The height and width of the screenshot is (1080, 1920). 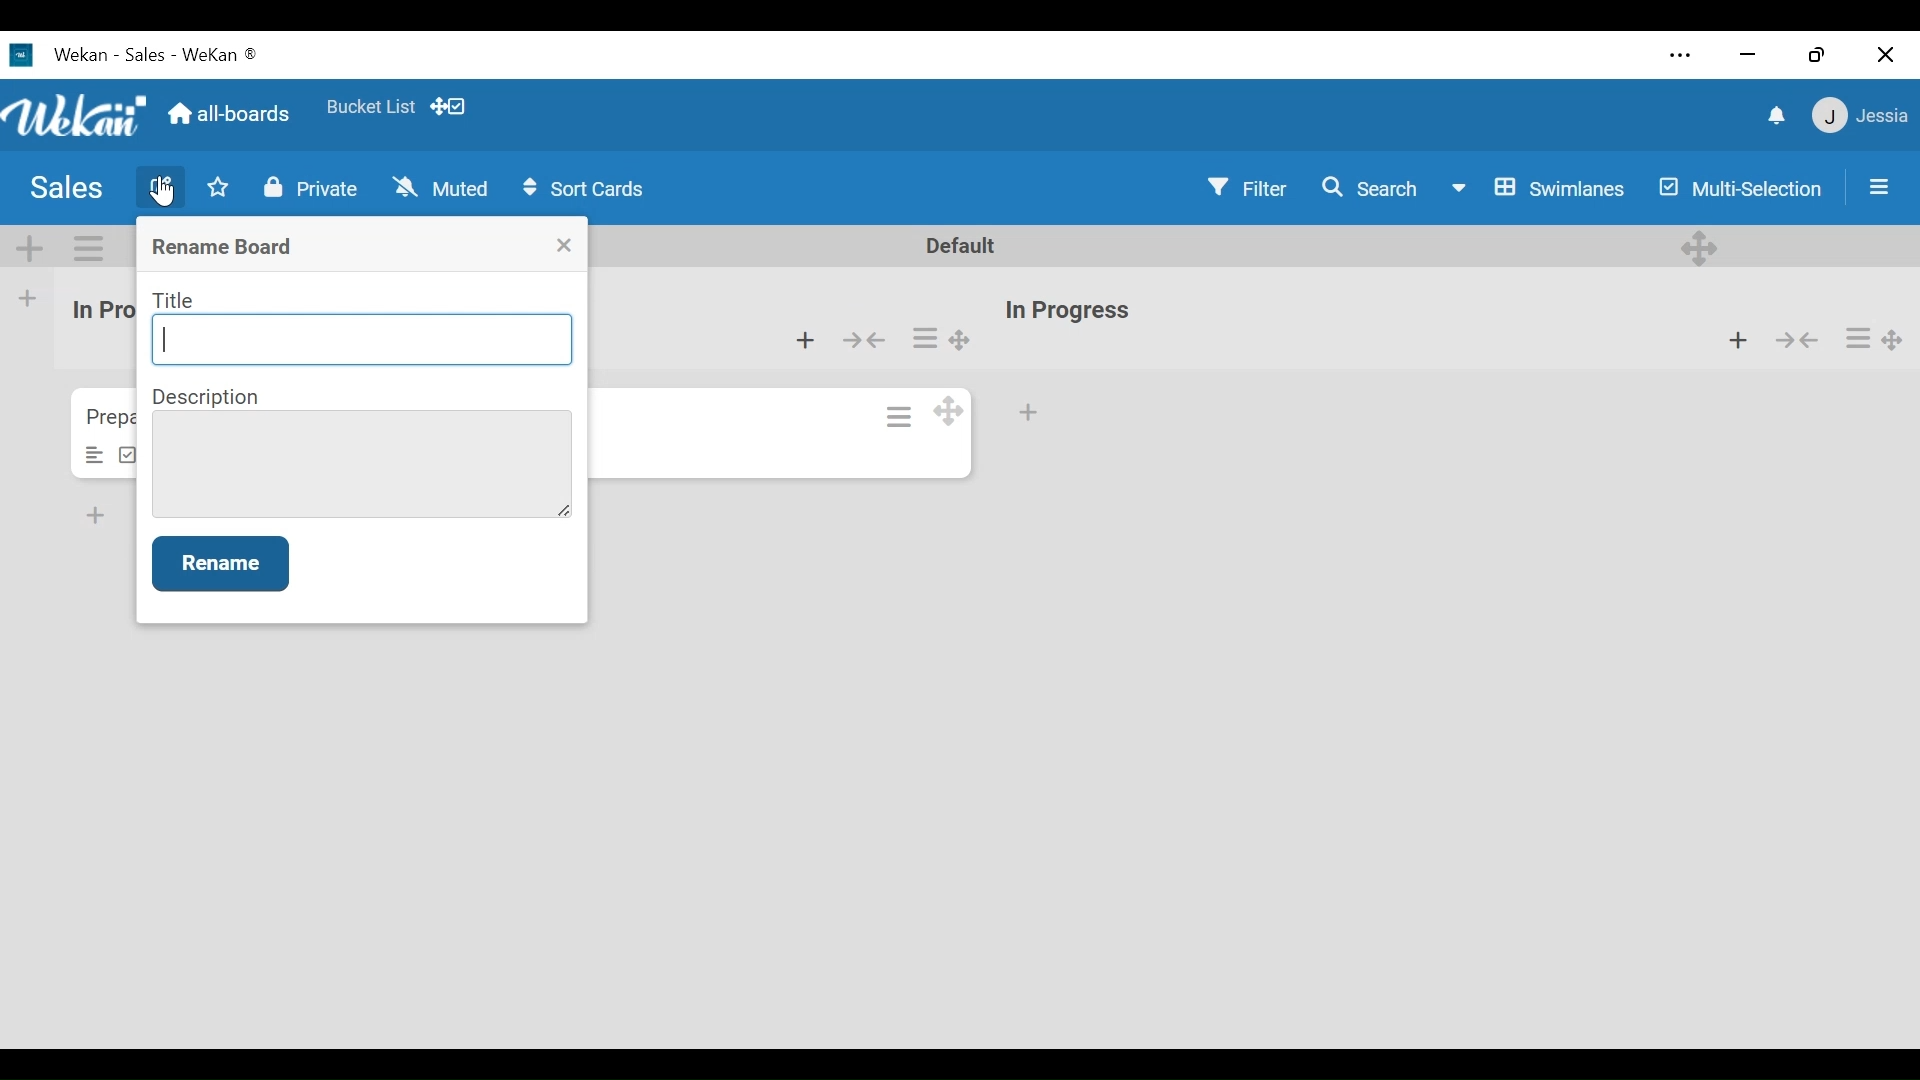 I want to click on settings and more, so click(x=1678, y=56).